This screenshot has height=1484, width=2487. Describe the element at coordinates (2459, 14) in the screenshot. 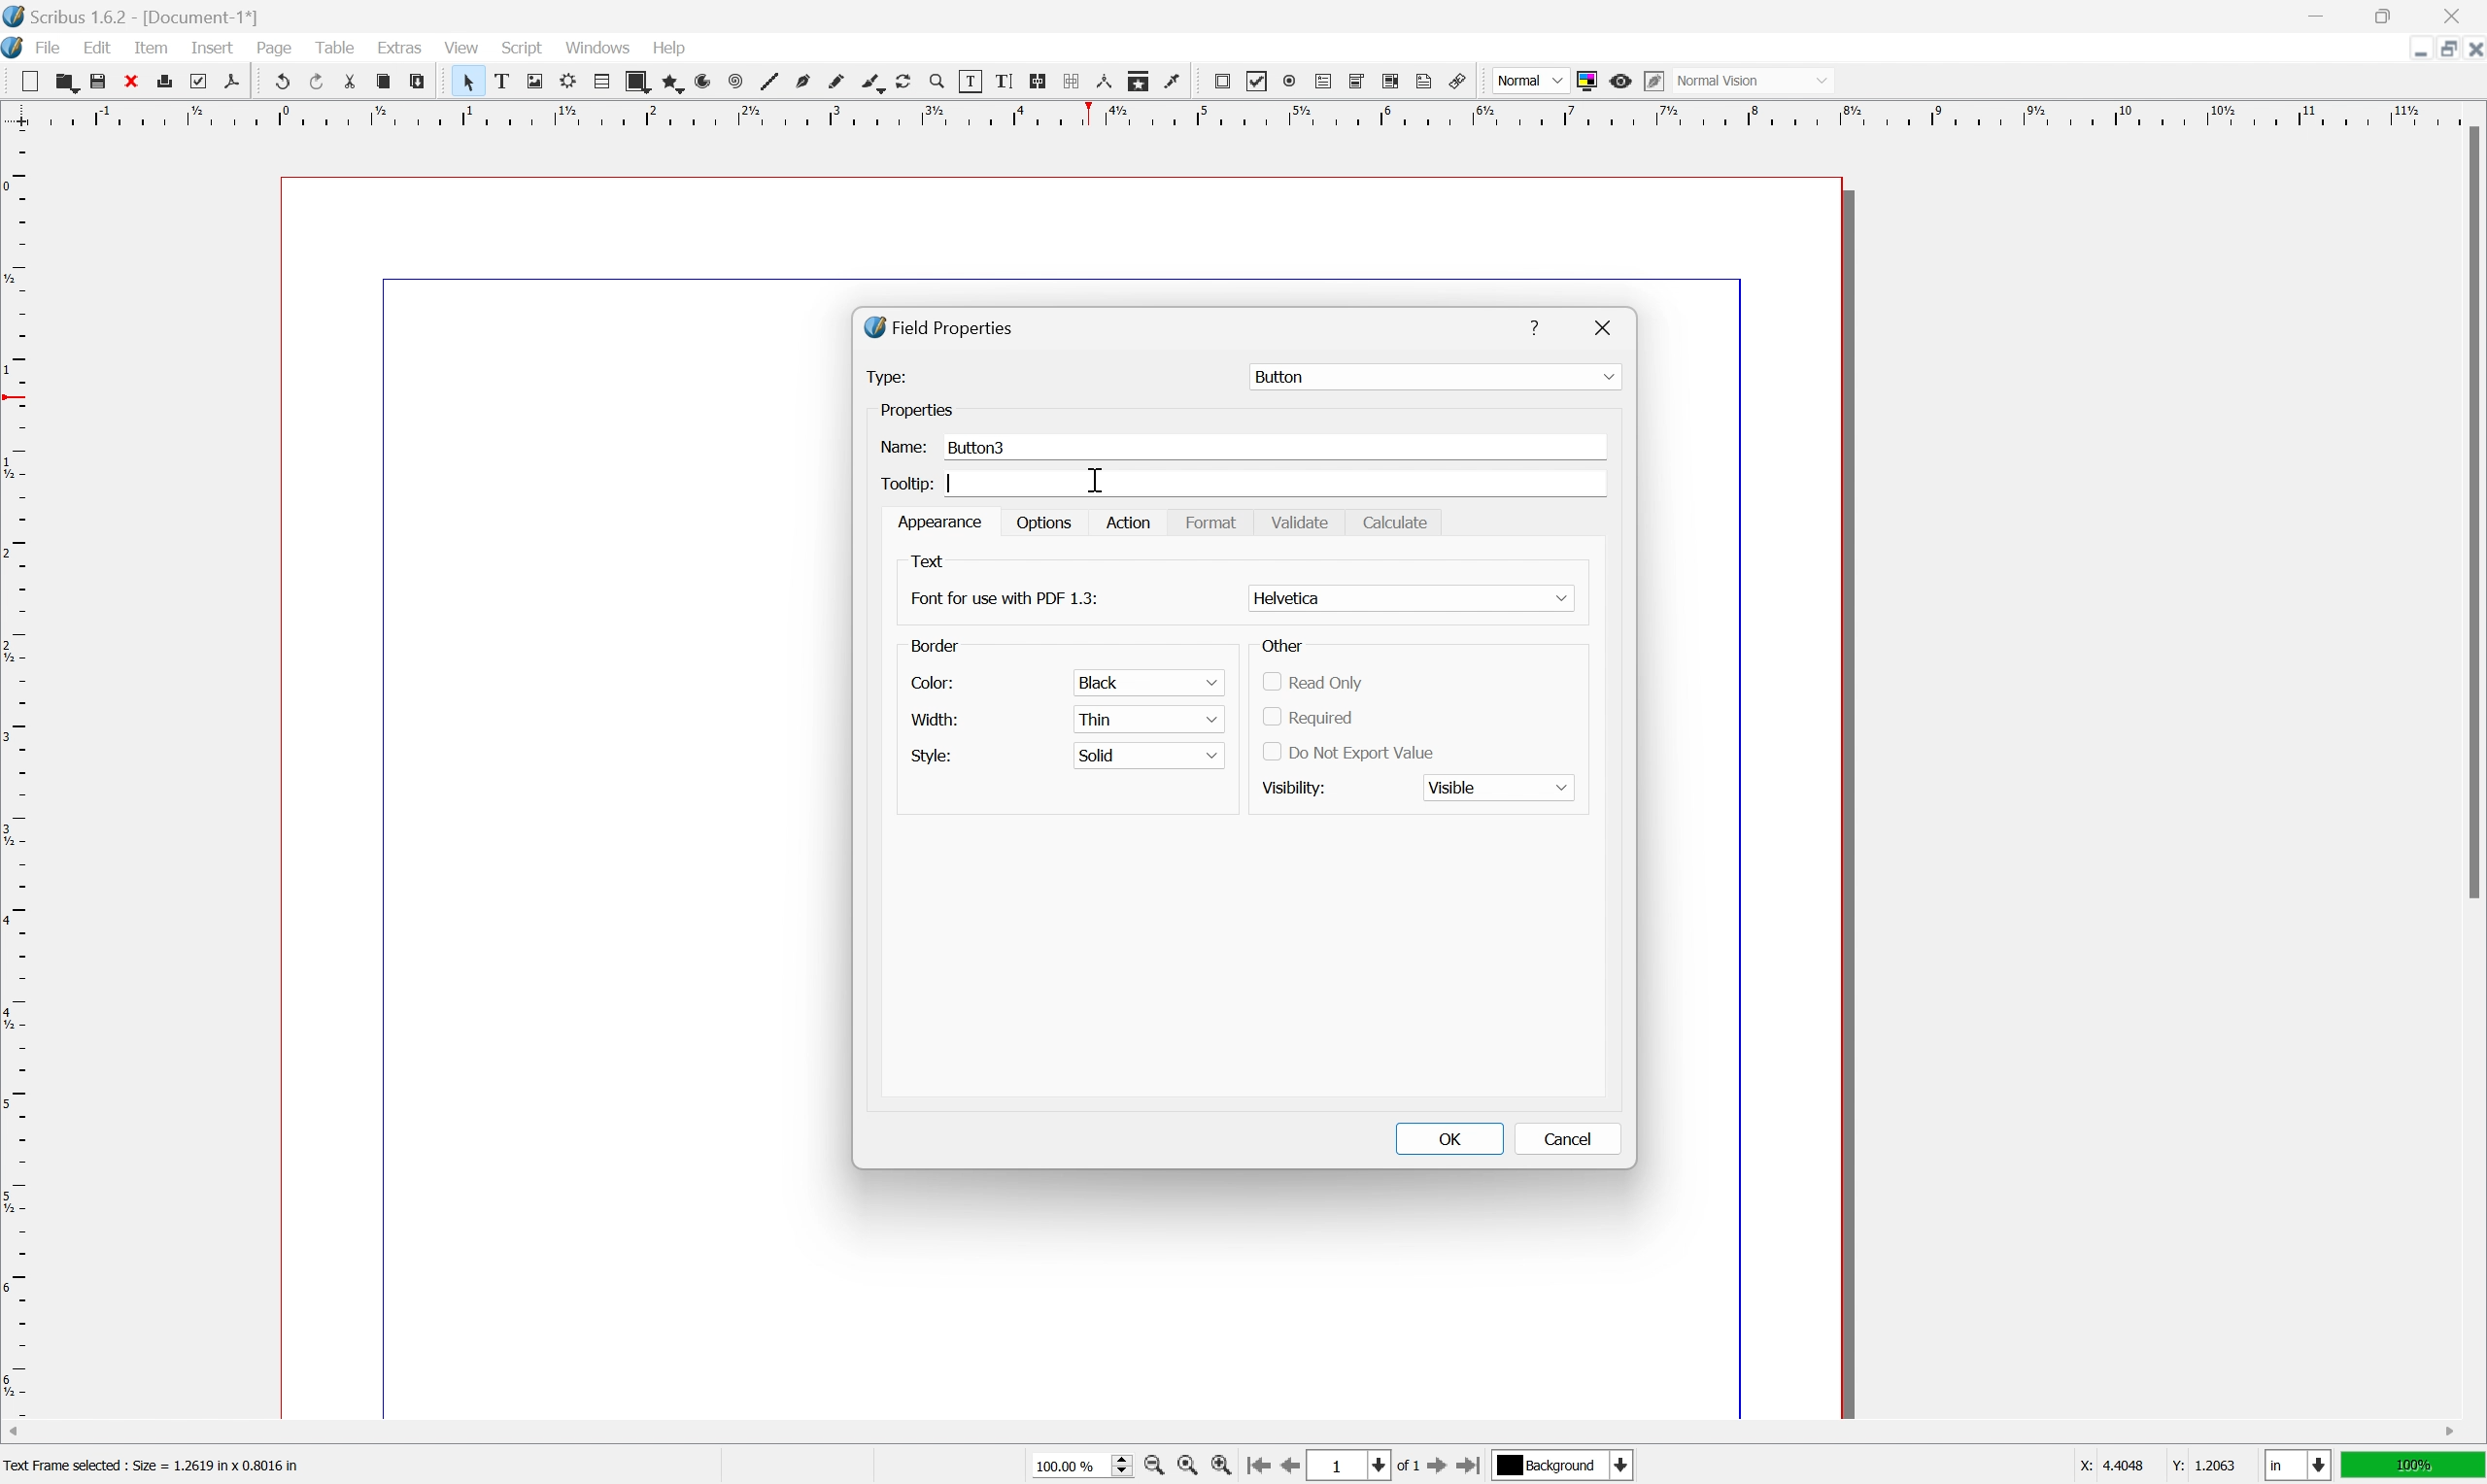

I see `close` at that location.